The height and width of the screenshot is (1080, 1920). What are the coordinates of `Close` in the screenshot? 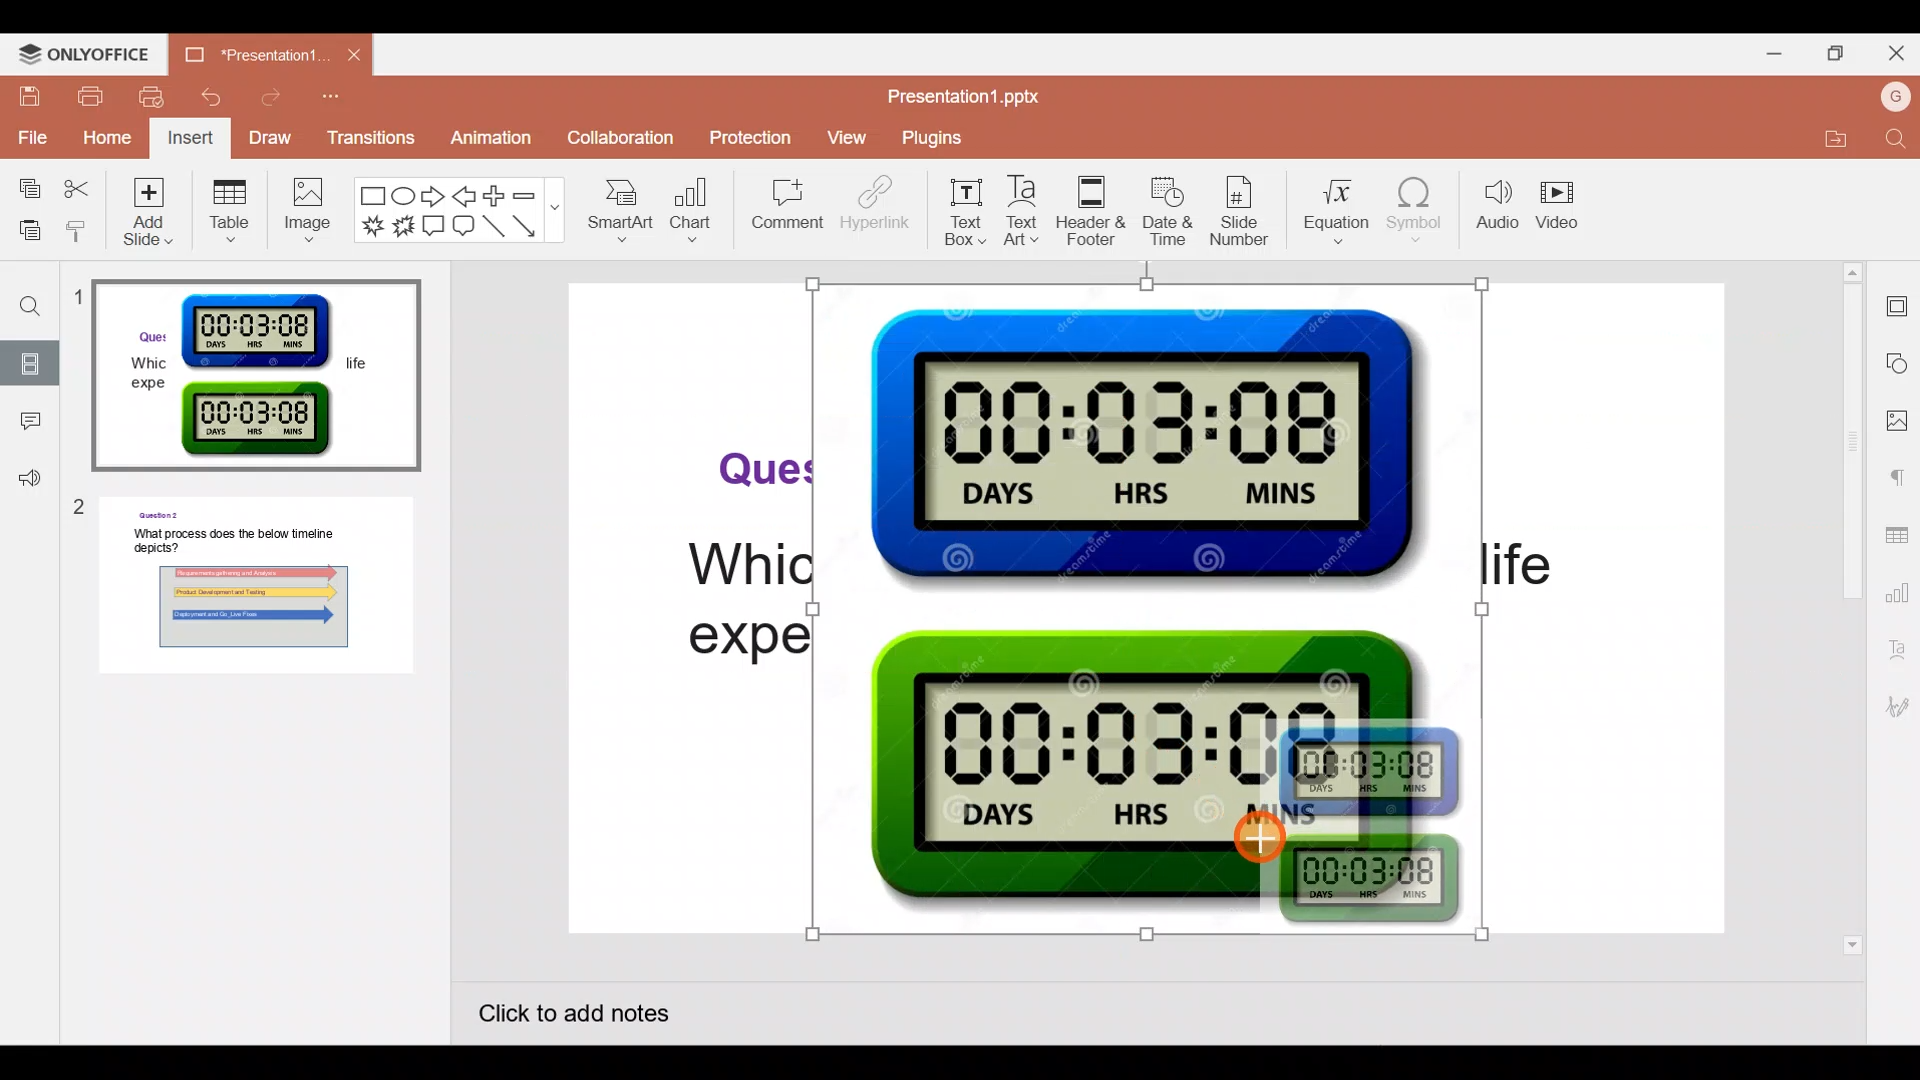 It's located at (1895, 54).